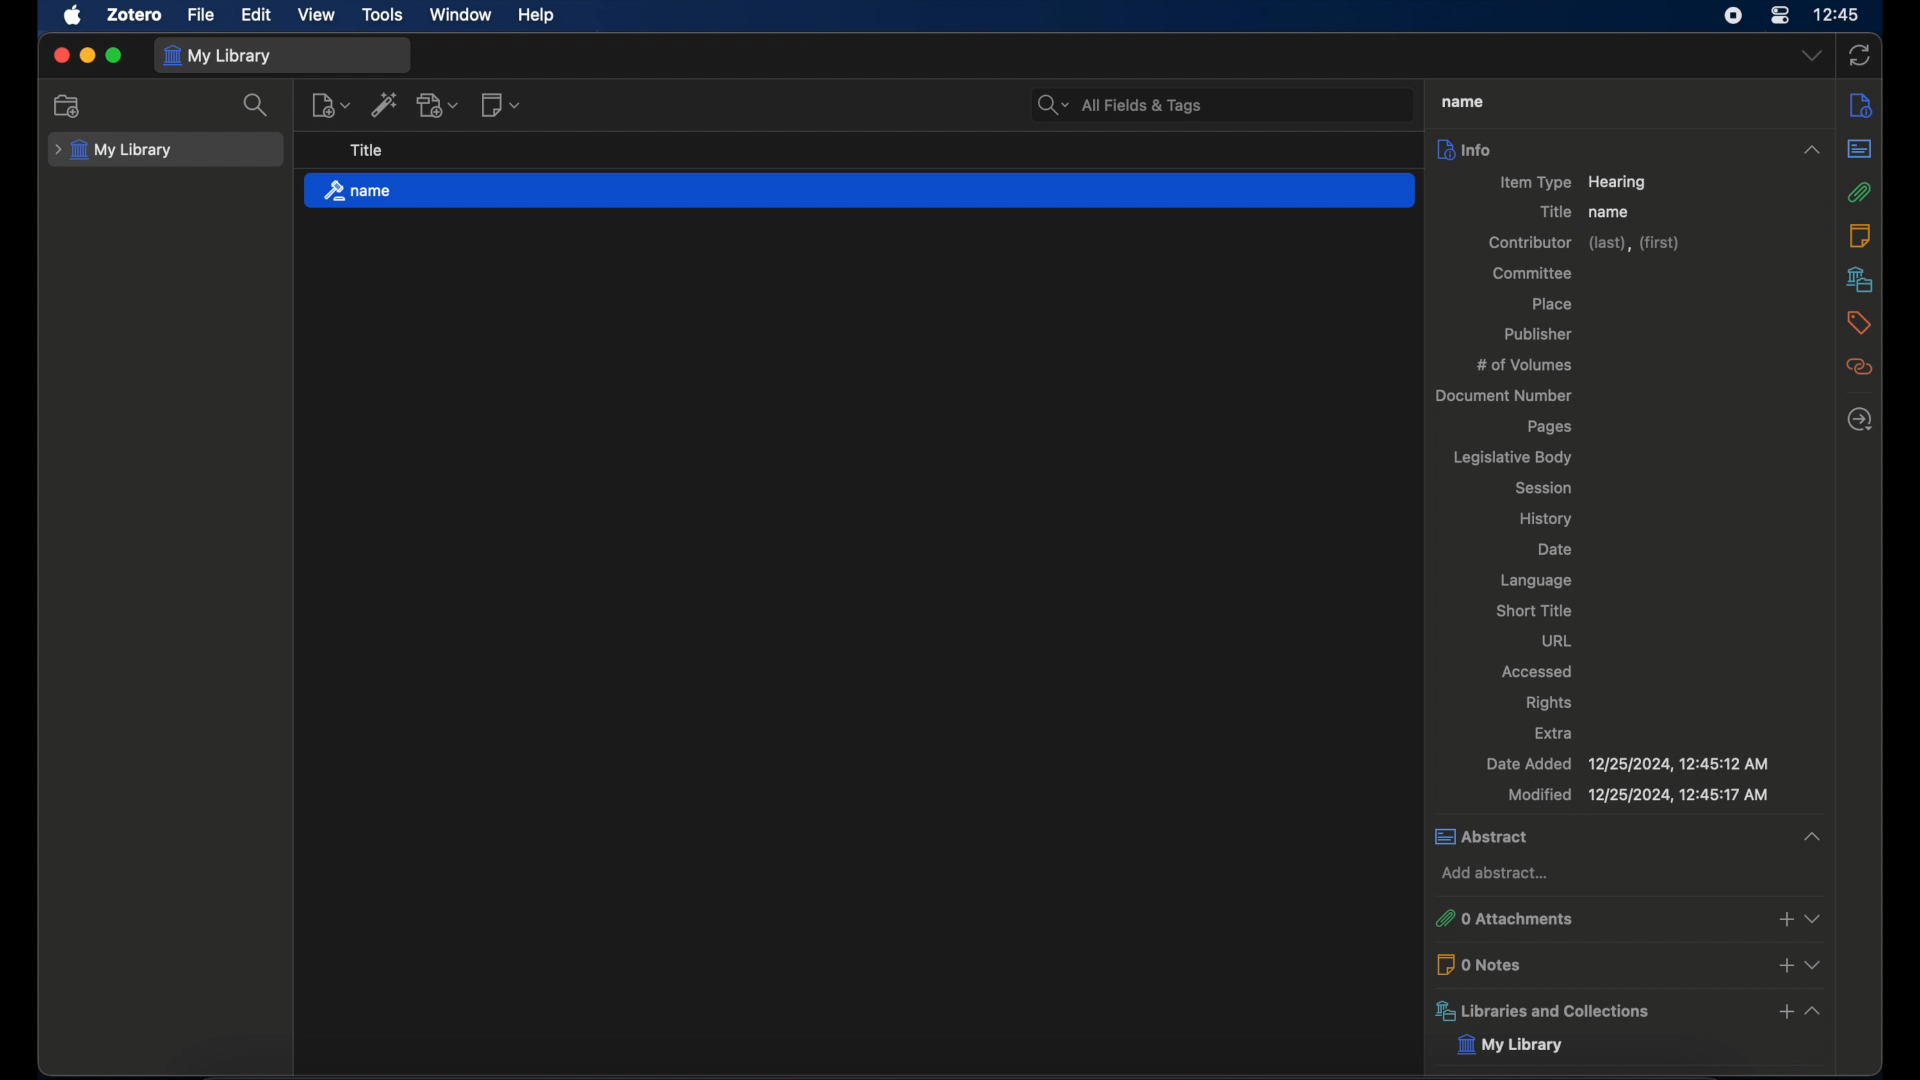 The image size is (1920, 1080). What do you see at coordinates (1540, 333) in the screenshot?
I see `publisher` at bounding box center [1540, 333].